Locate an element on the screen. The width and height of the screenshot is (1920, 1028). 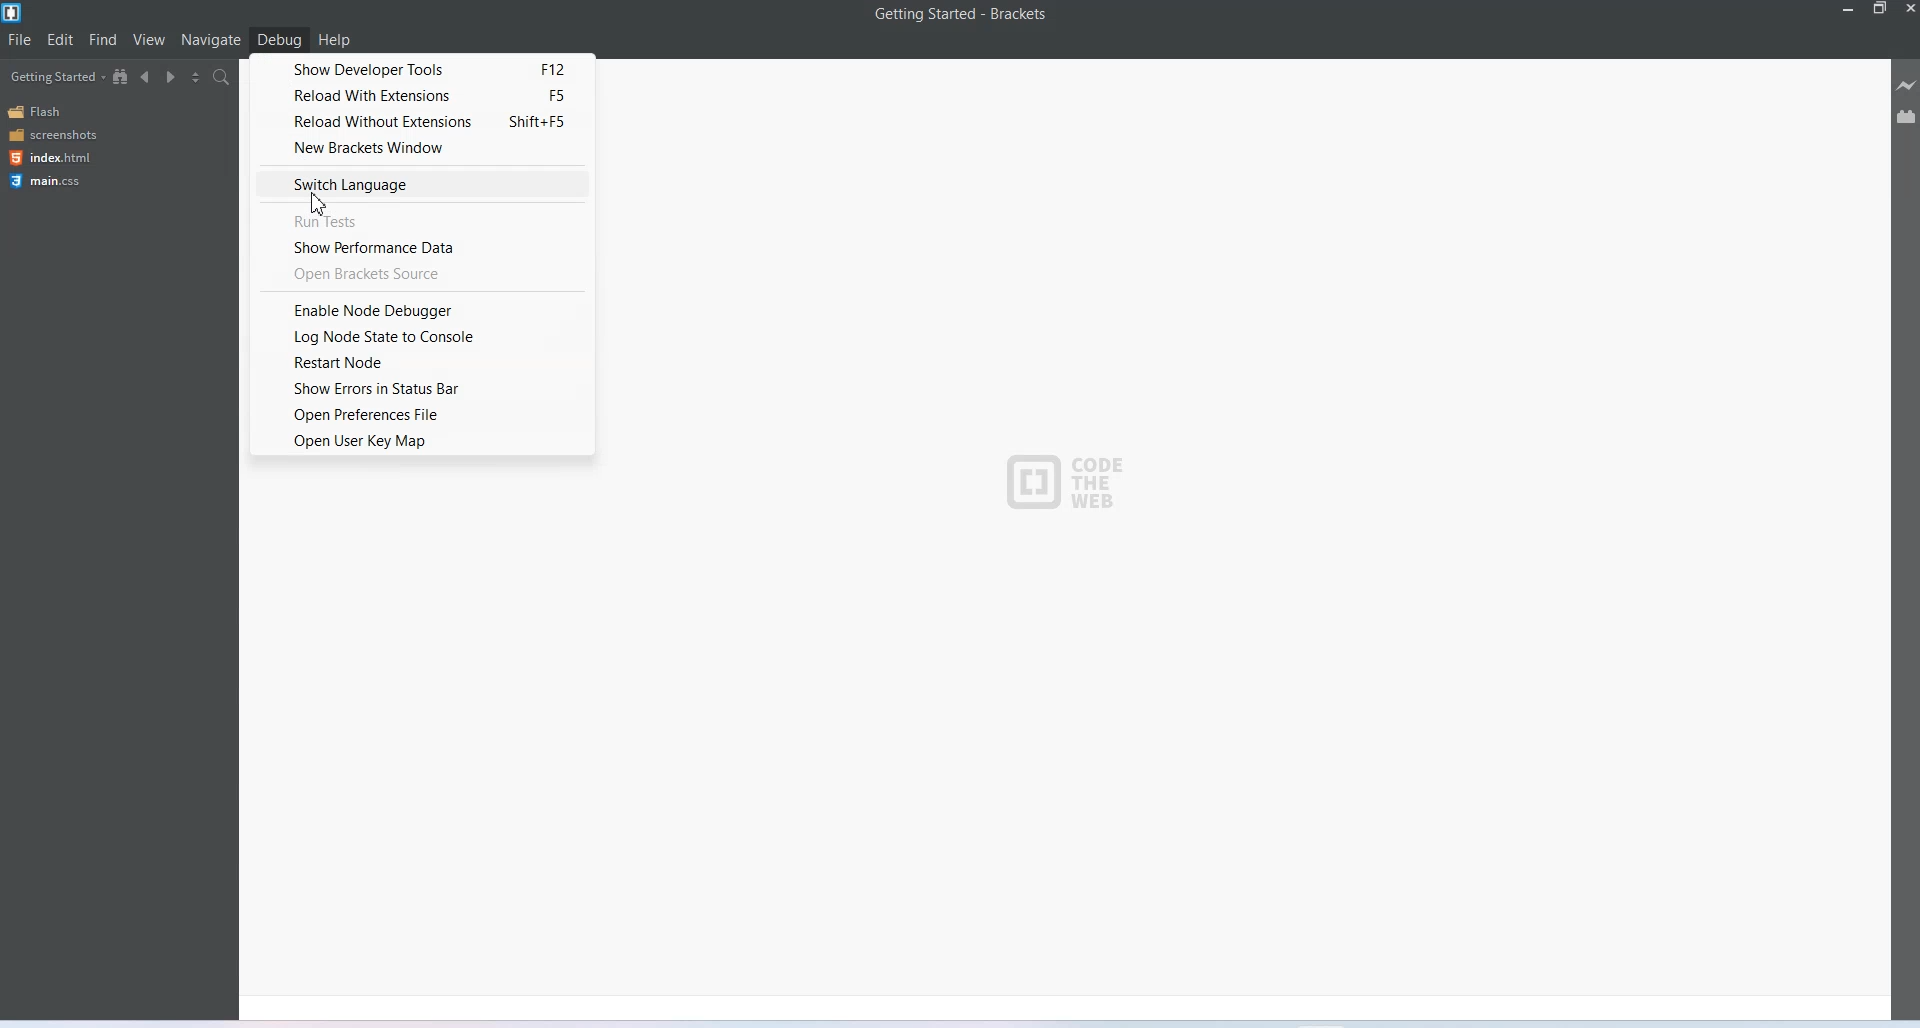
open preferences file is located at coordinates (424, 414).